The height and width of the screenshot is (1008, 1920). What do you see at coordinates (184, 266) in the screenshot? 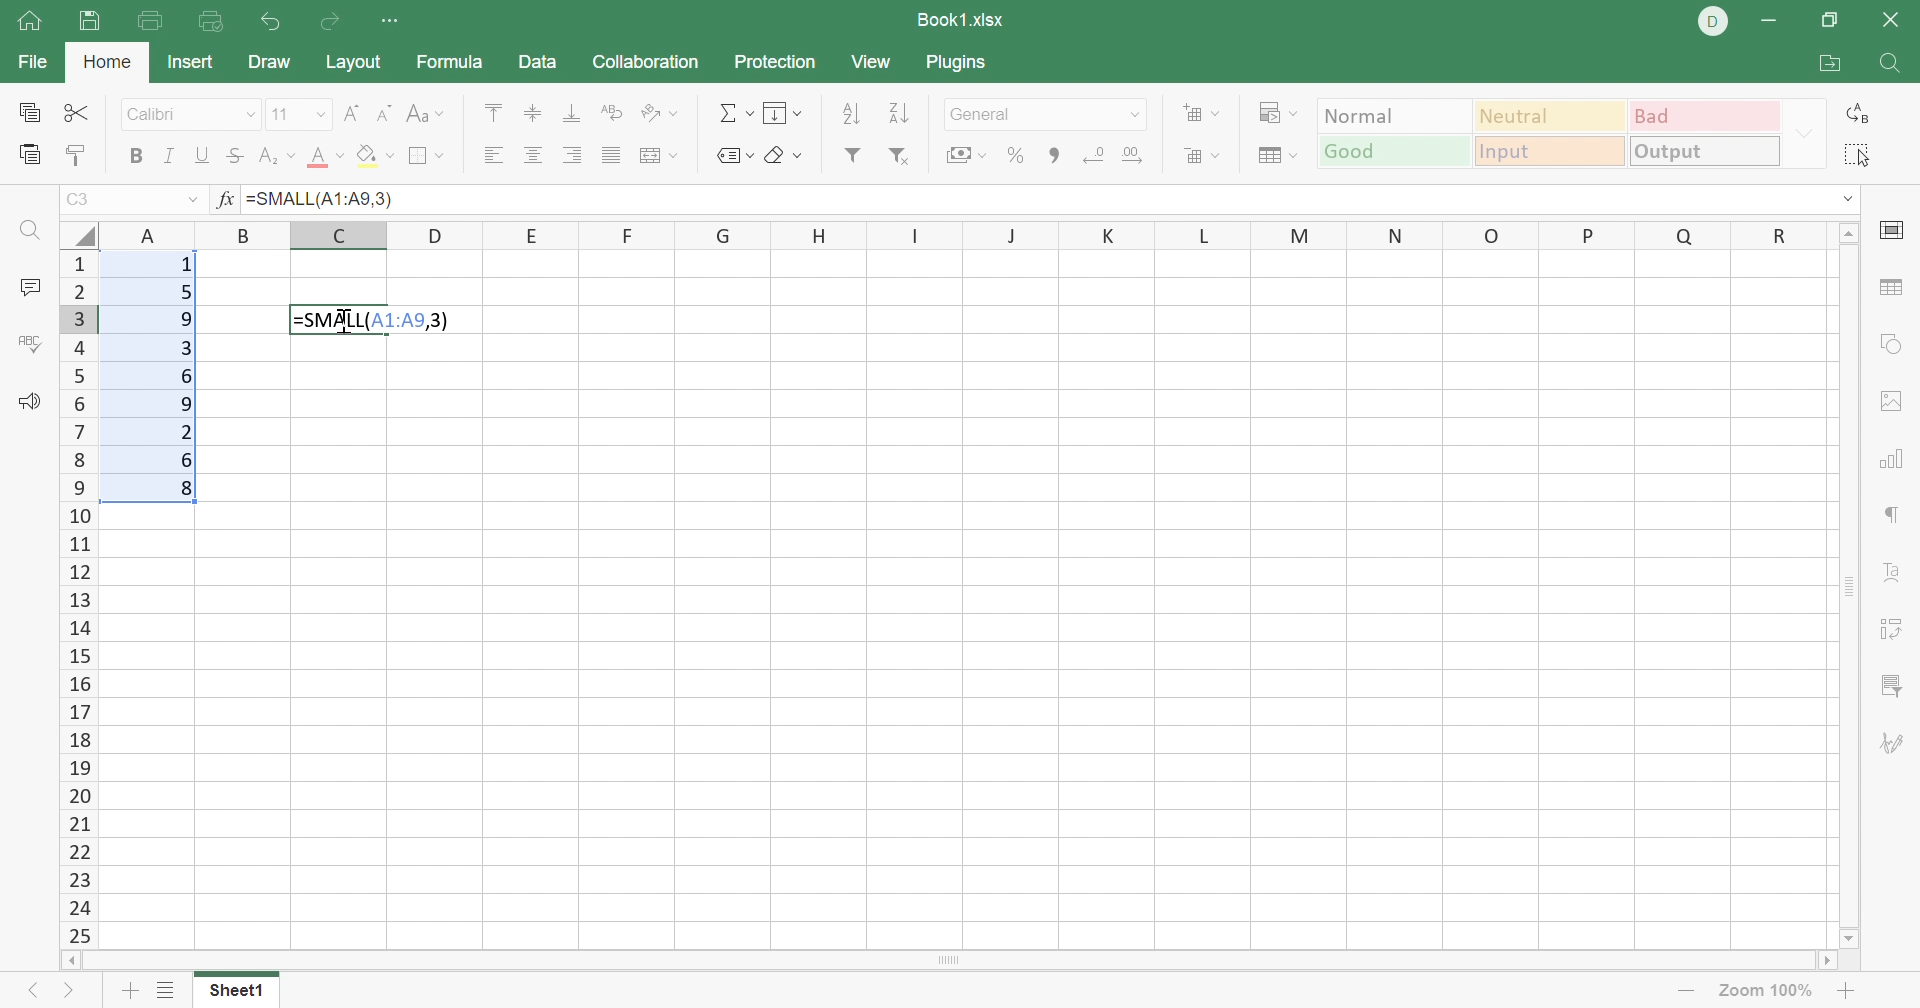
I see `1` at bounding box center [184, 266].